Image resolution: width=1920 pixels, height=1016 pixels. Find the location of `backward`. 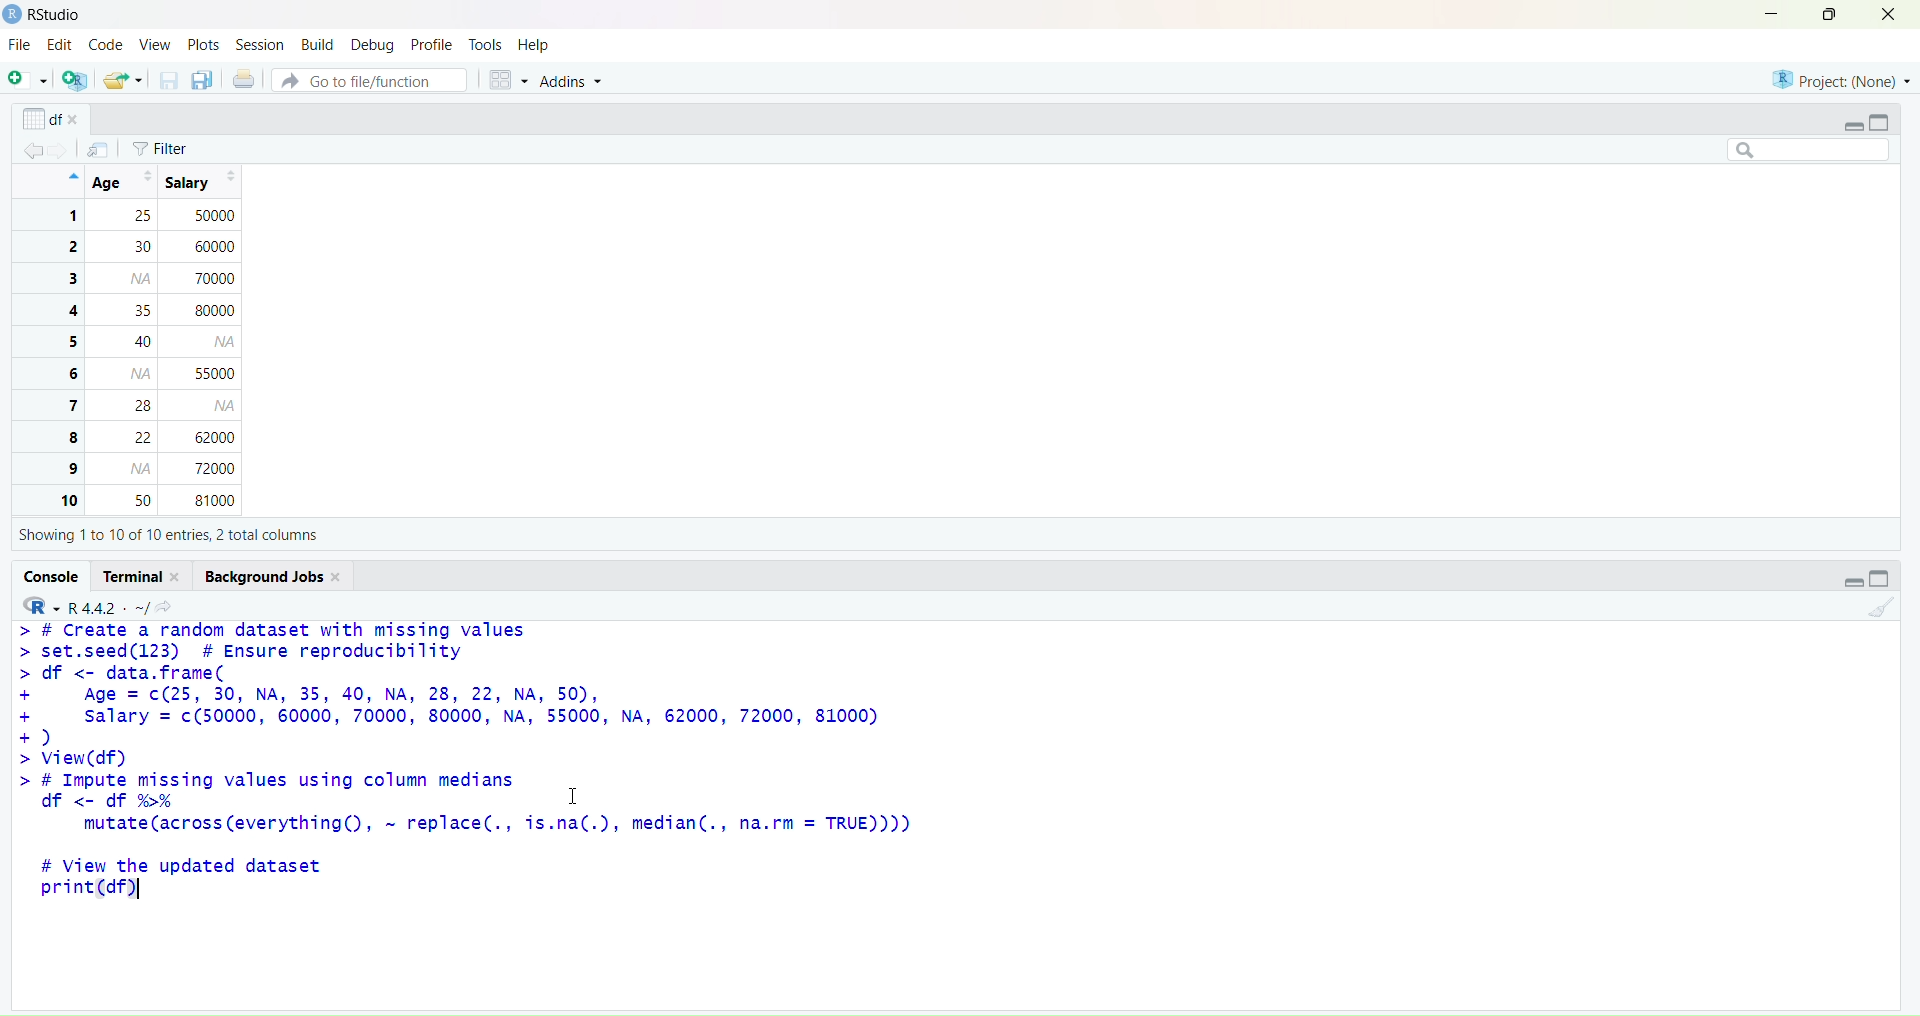

backward is located at coordinates (34, 148).